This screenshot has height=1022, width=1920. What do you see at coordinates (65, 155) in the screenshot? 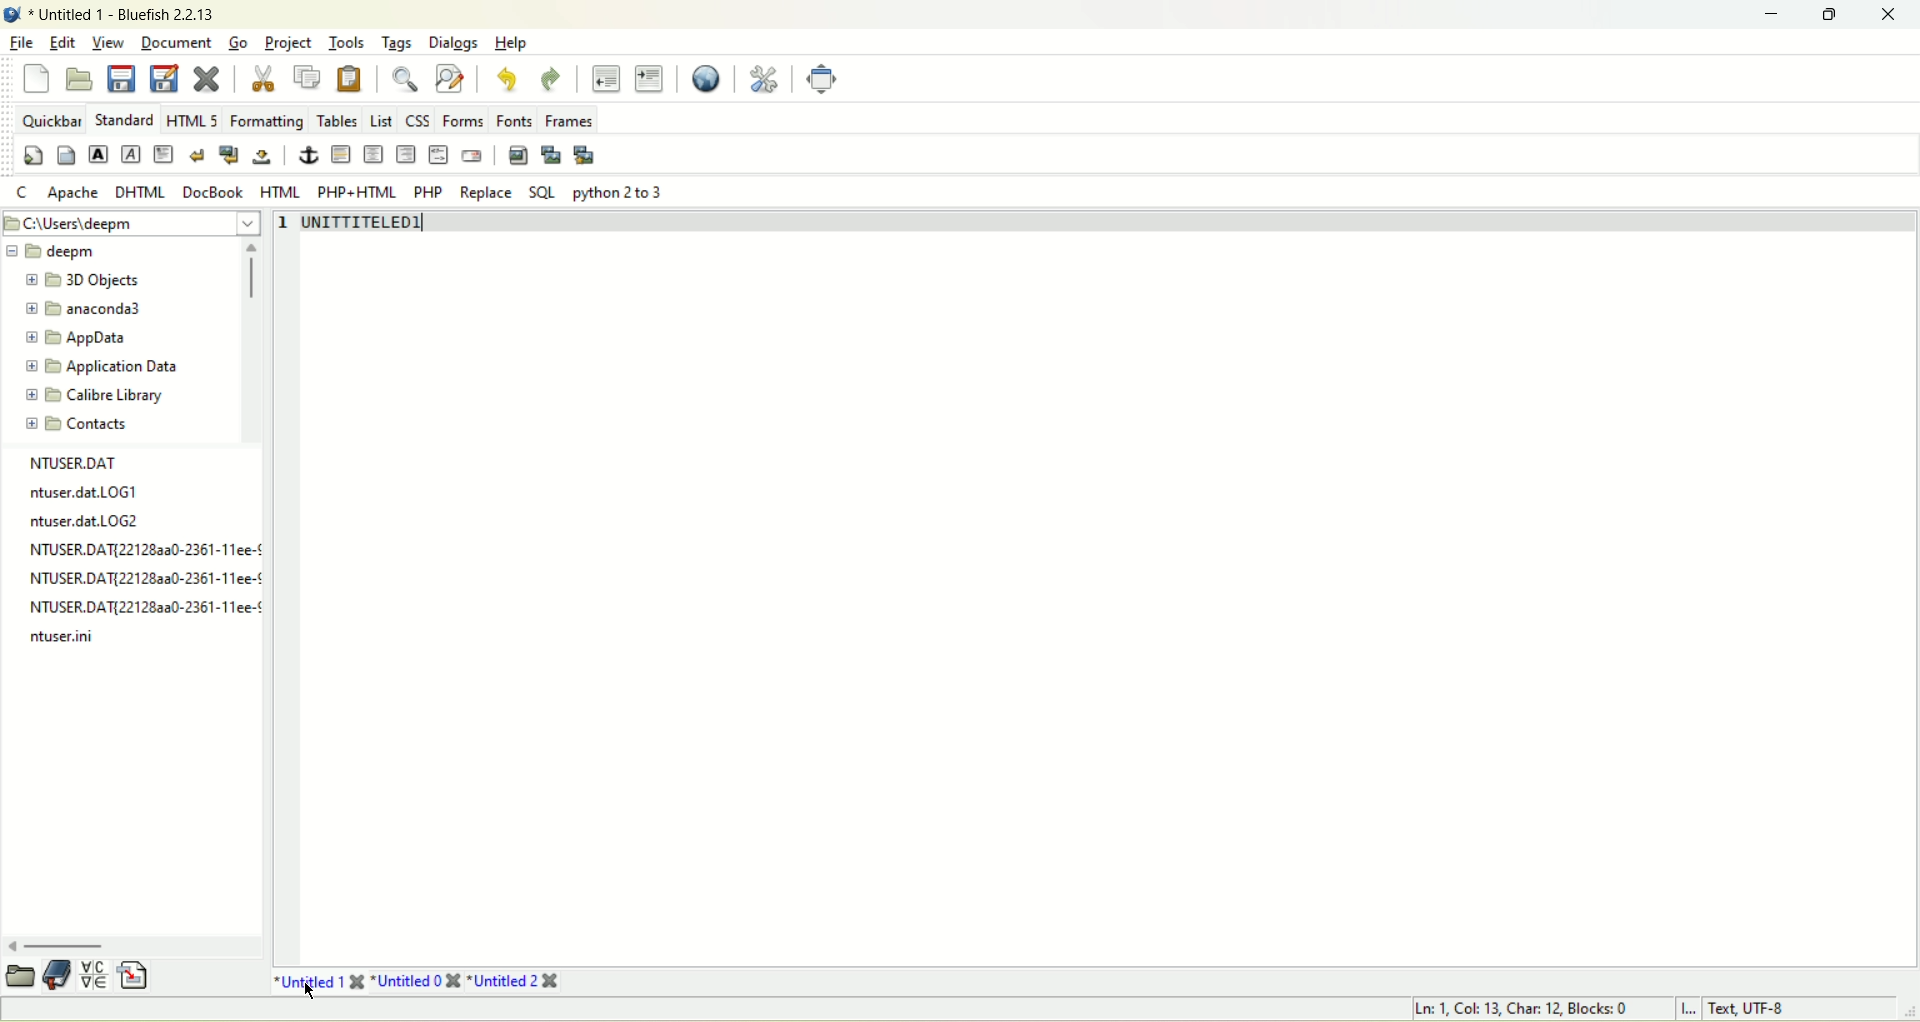
I see `body` at bounding box center [65, 155].